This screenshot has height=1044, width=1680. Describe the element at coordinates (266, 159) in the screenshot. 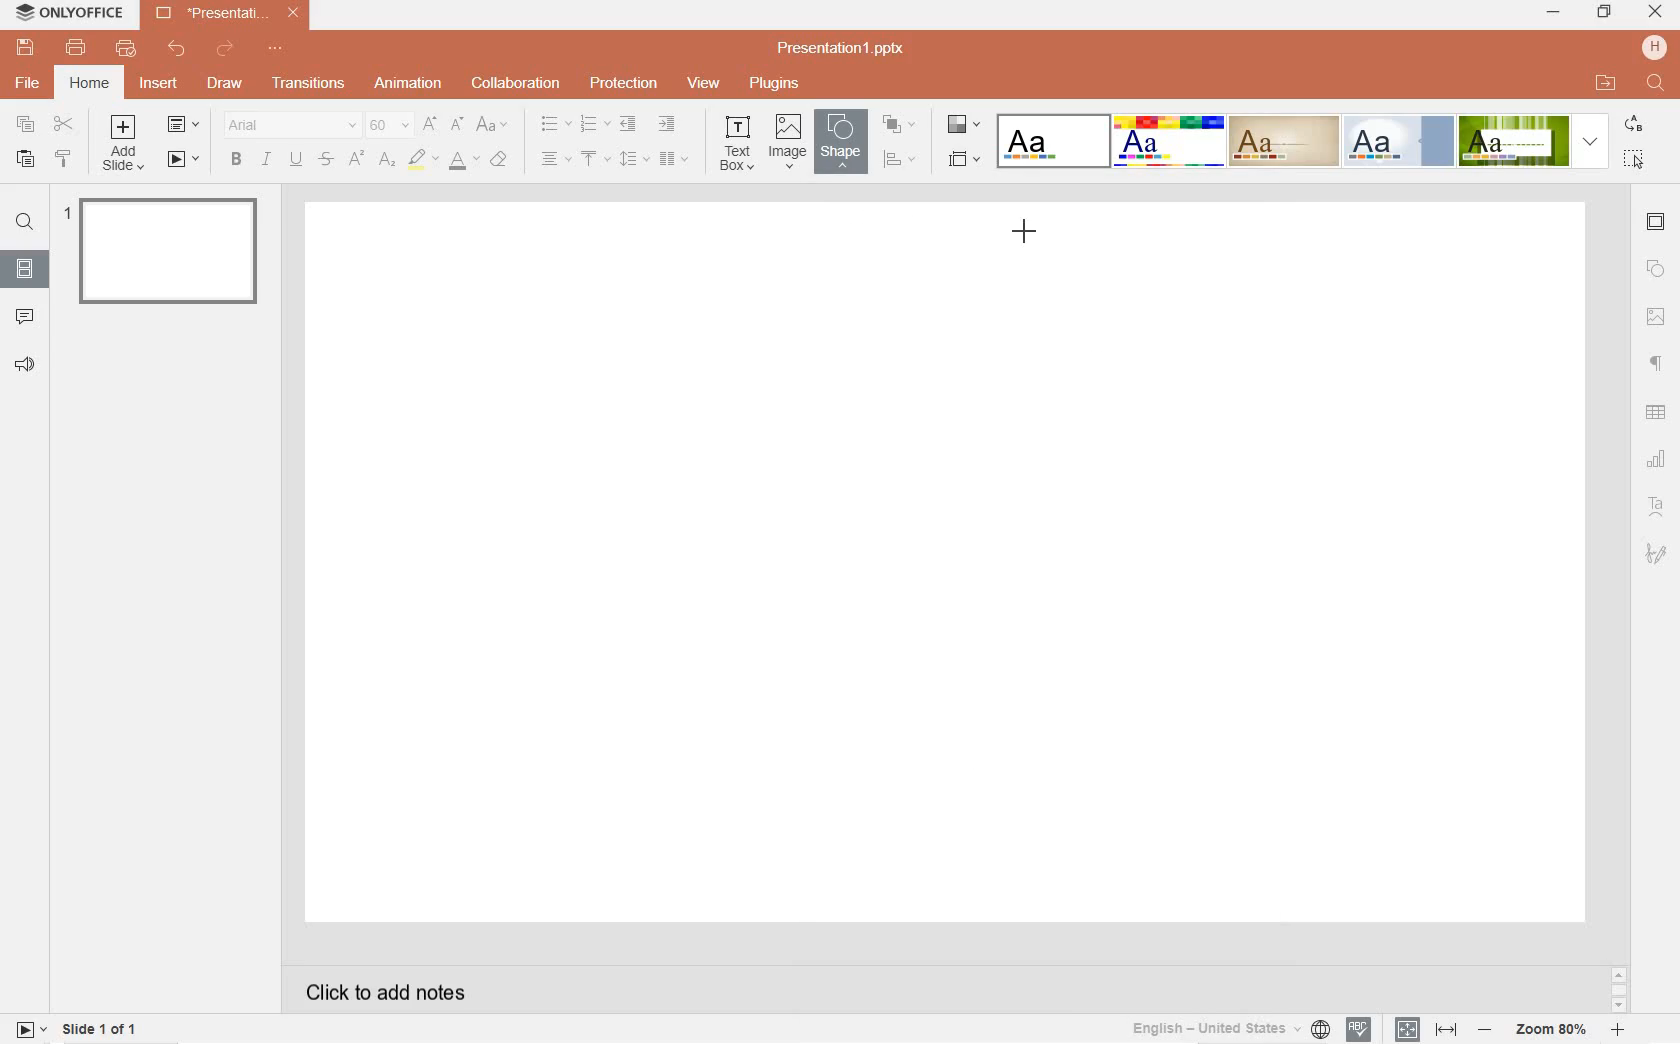

I see `italic` at that location.